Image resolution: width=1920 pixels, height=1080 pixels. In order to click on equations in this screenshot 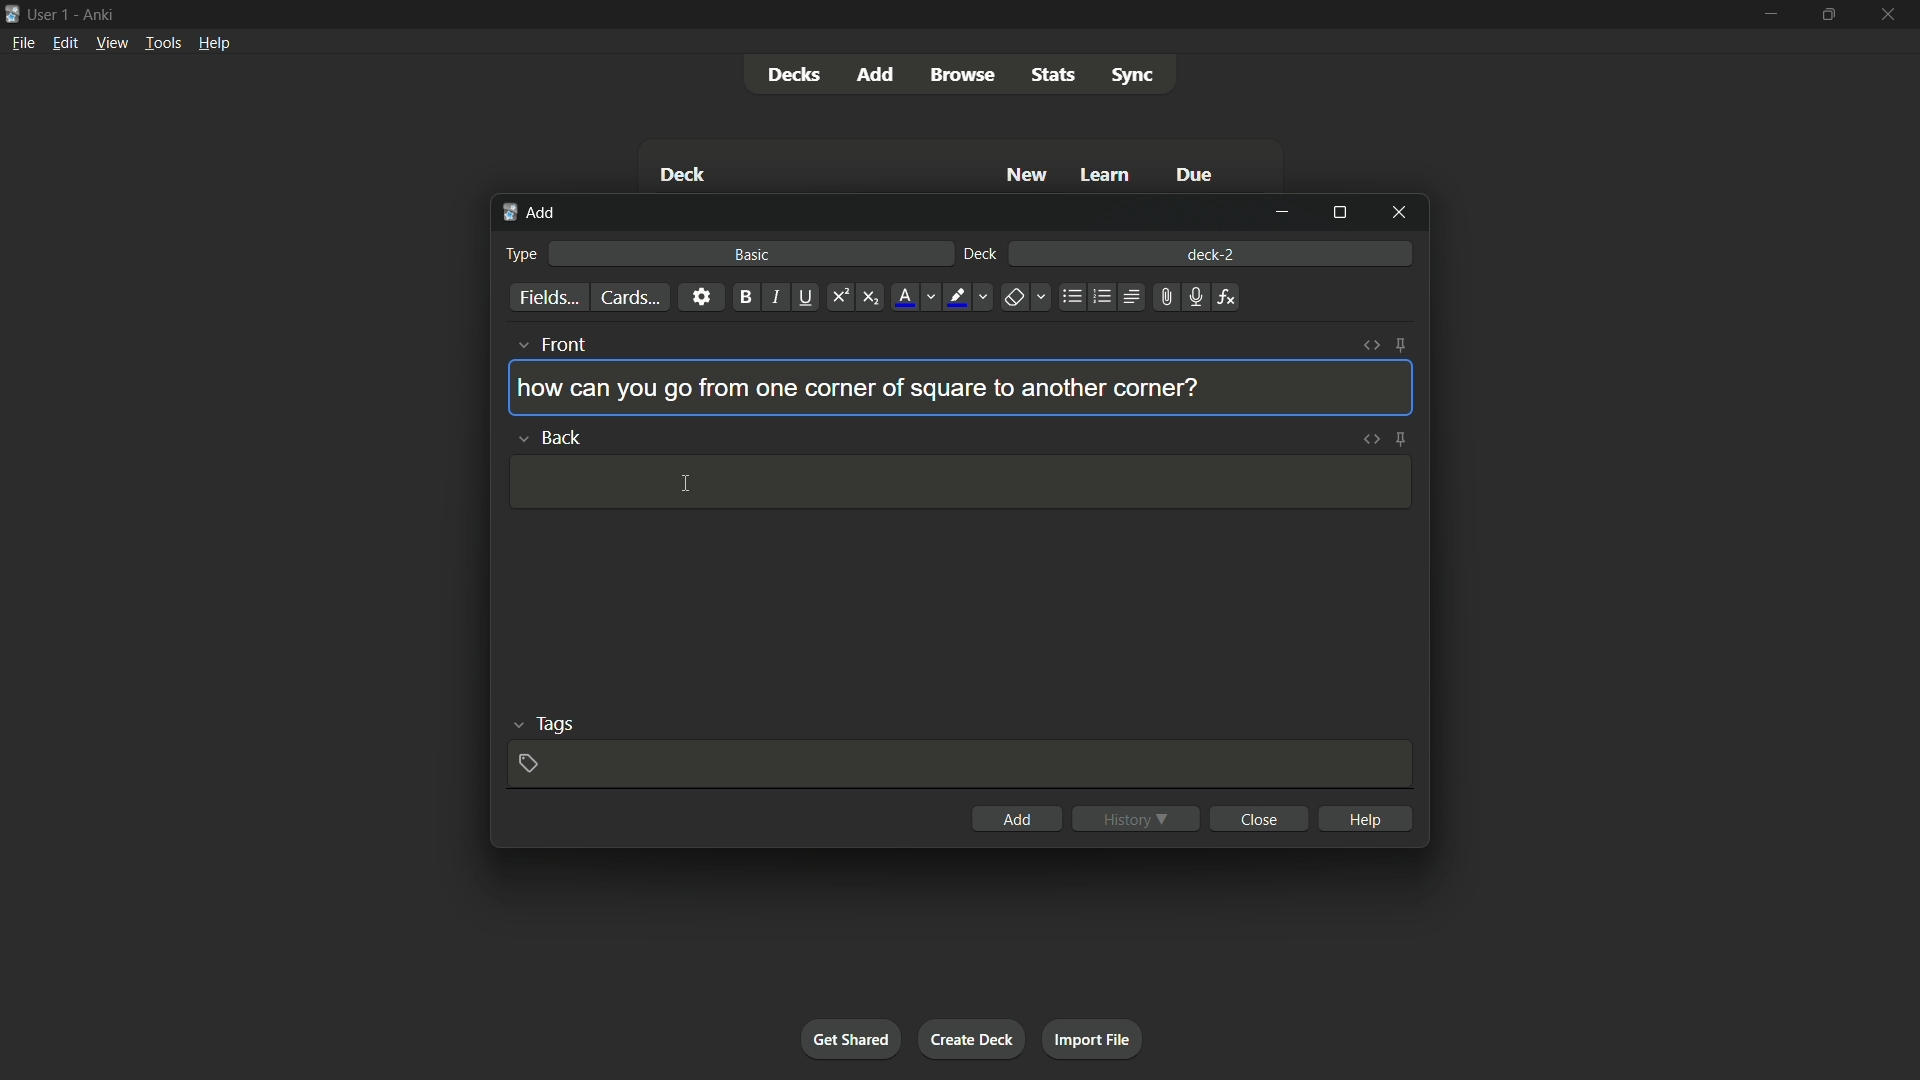, I will do `click(1229, 298)`.